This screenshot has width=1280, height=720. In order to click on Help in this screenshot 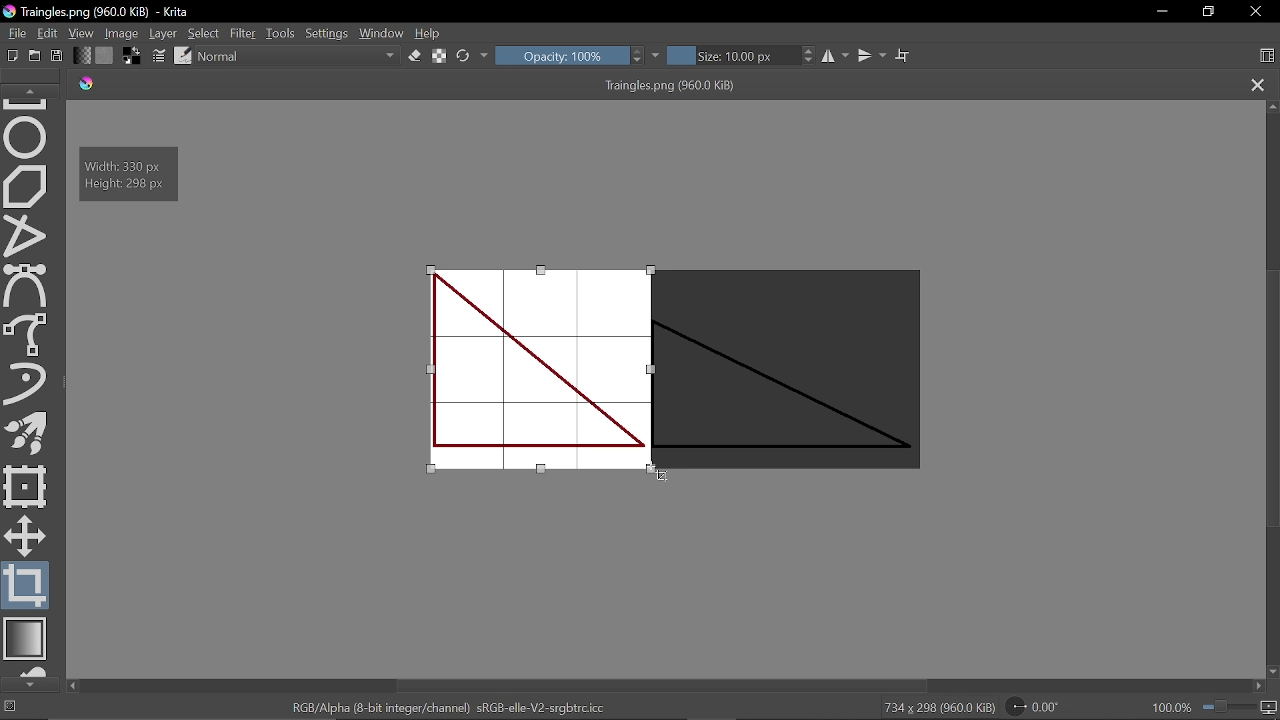, I will do `click(430, 34)`.